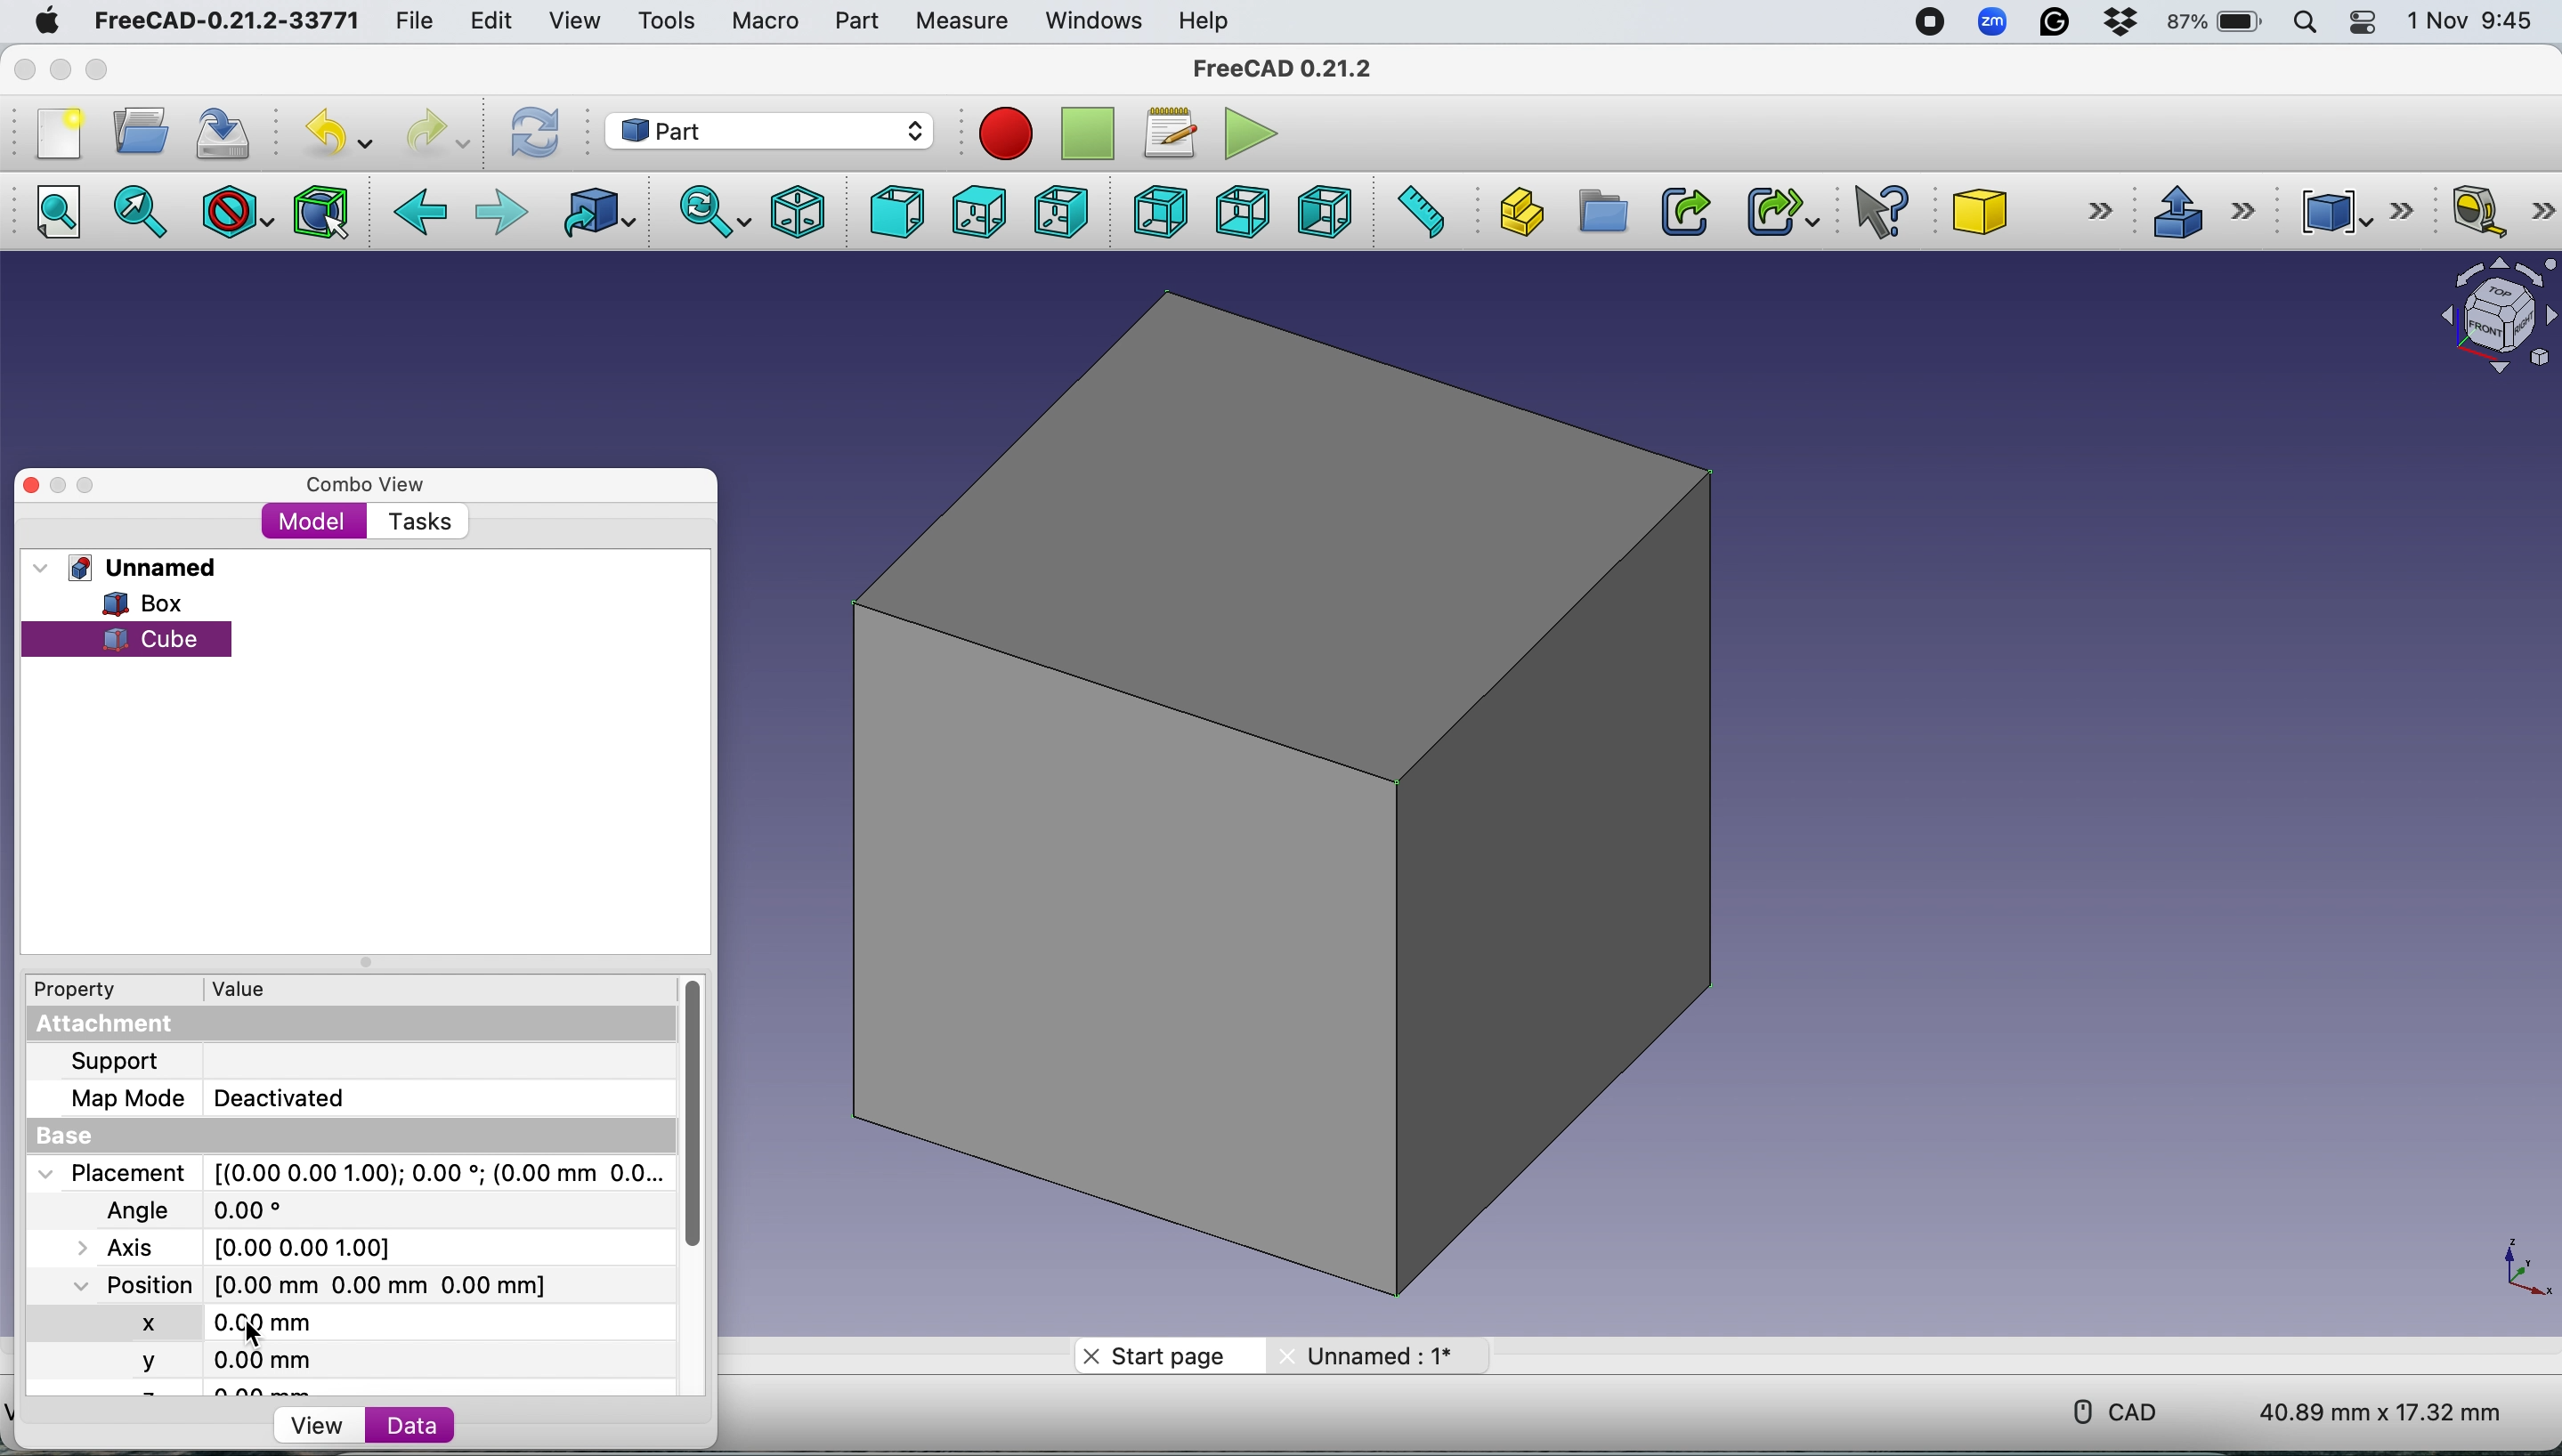  I want to click on 87% battery, so click(2217, 23).